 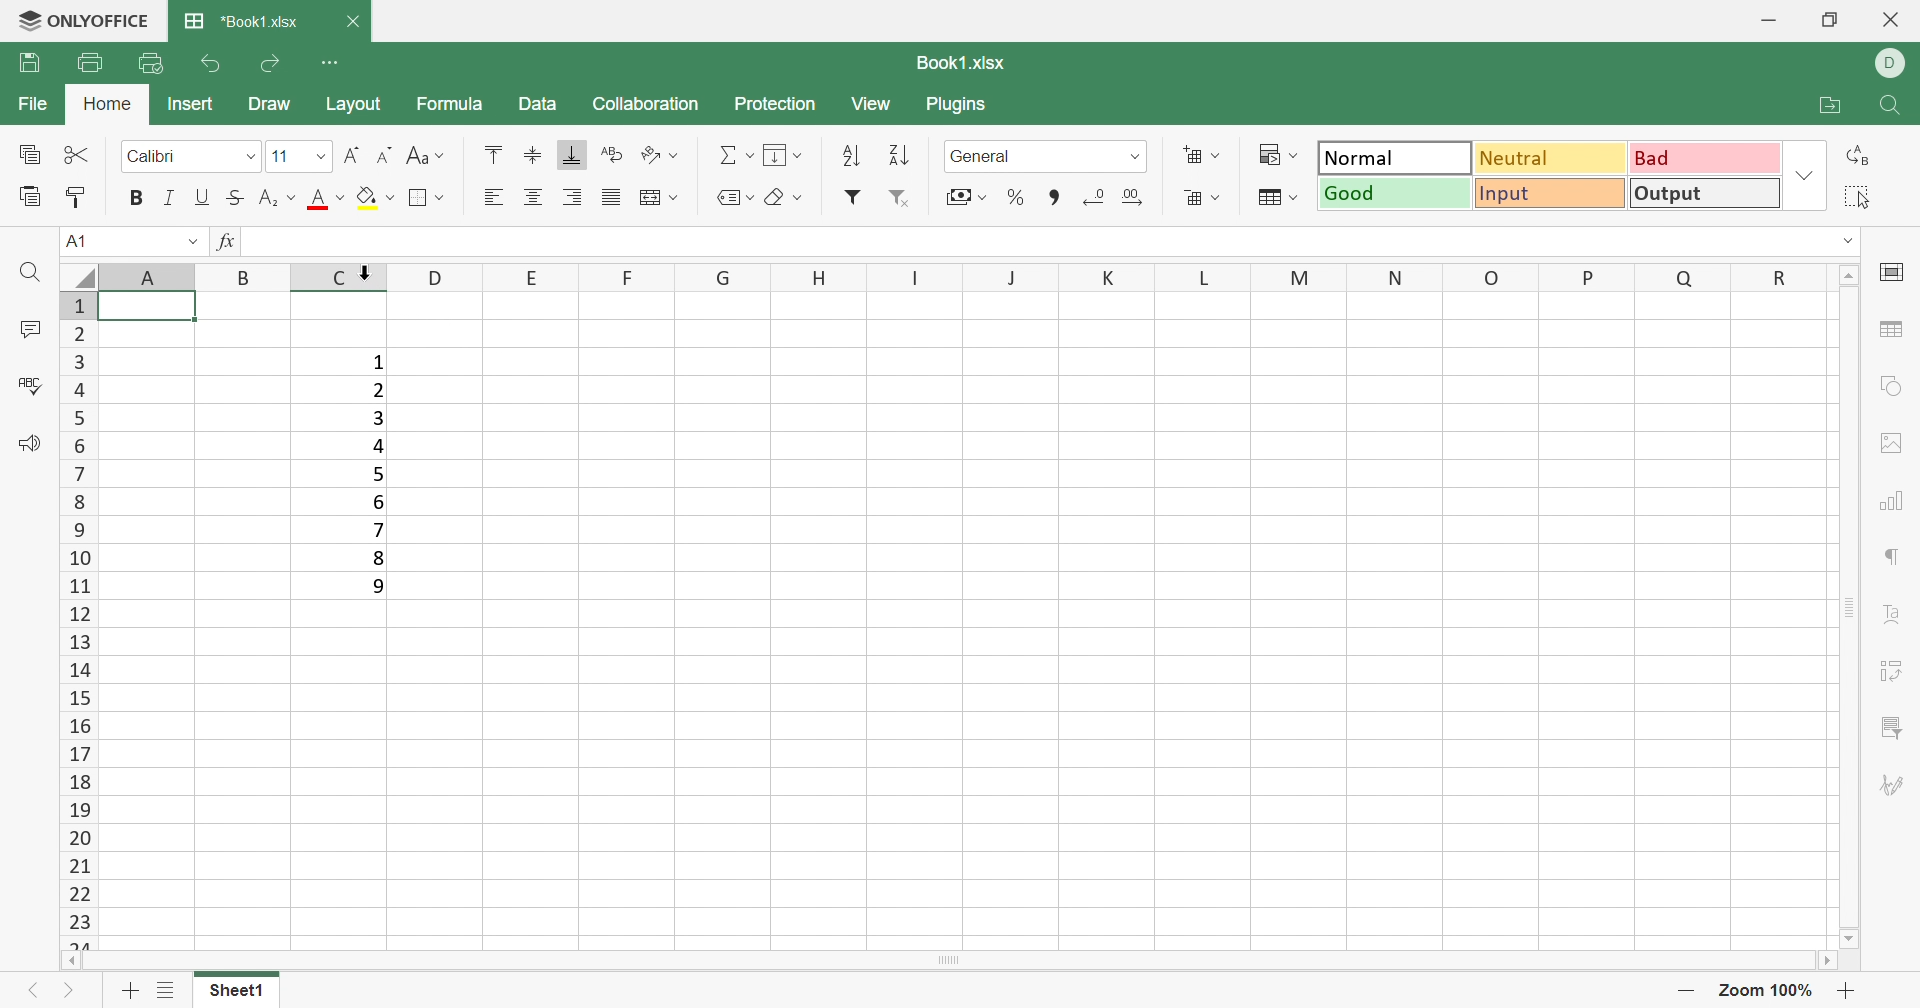 I want to click on Scroll Up, so click(x=1850, y=275).